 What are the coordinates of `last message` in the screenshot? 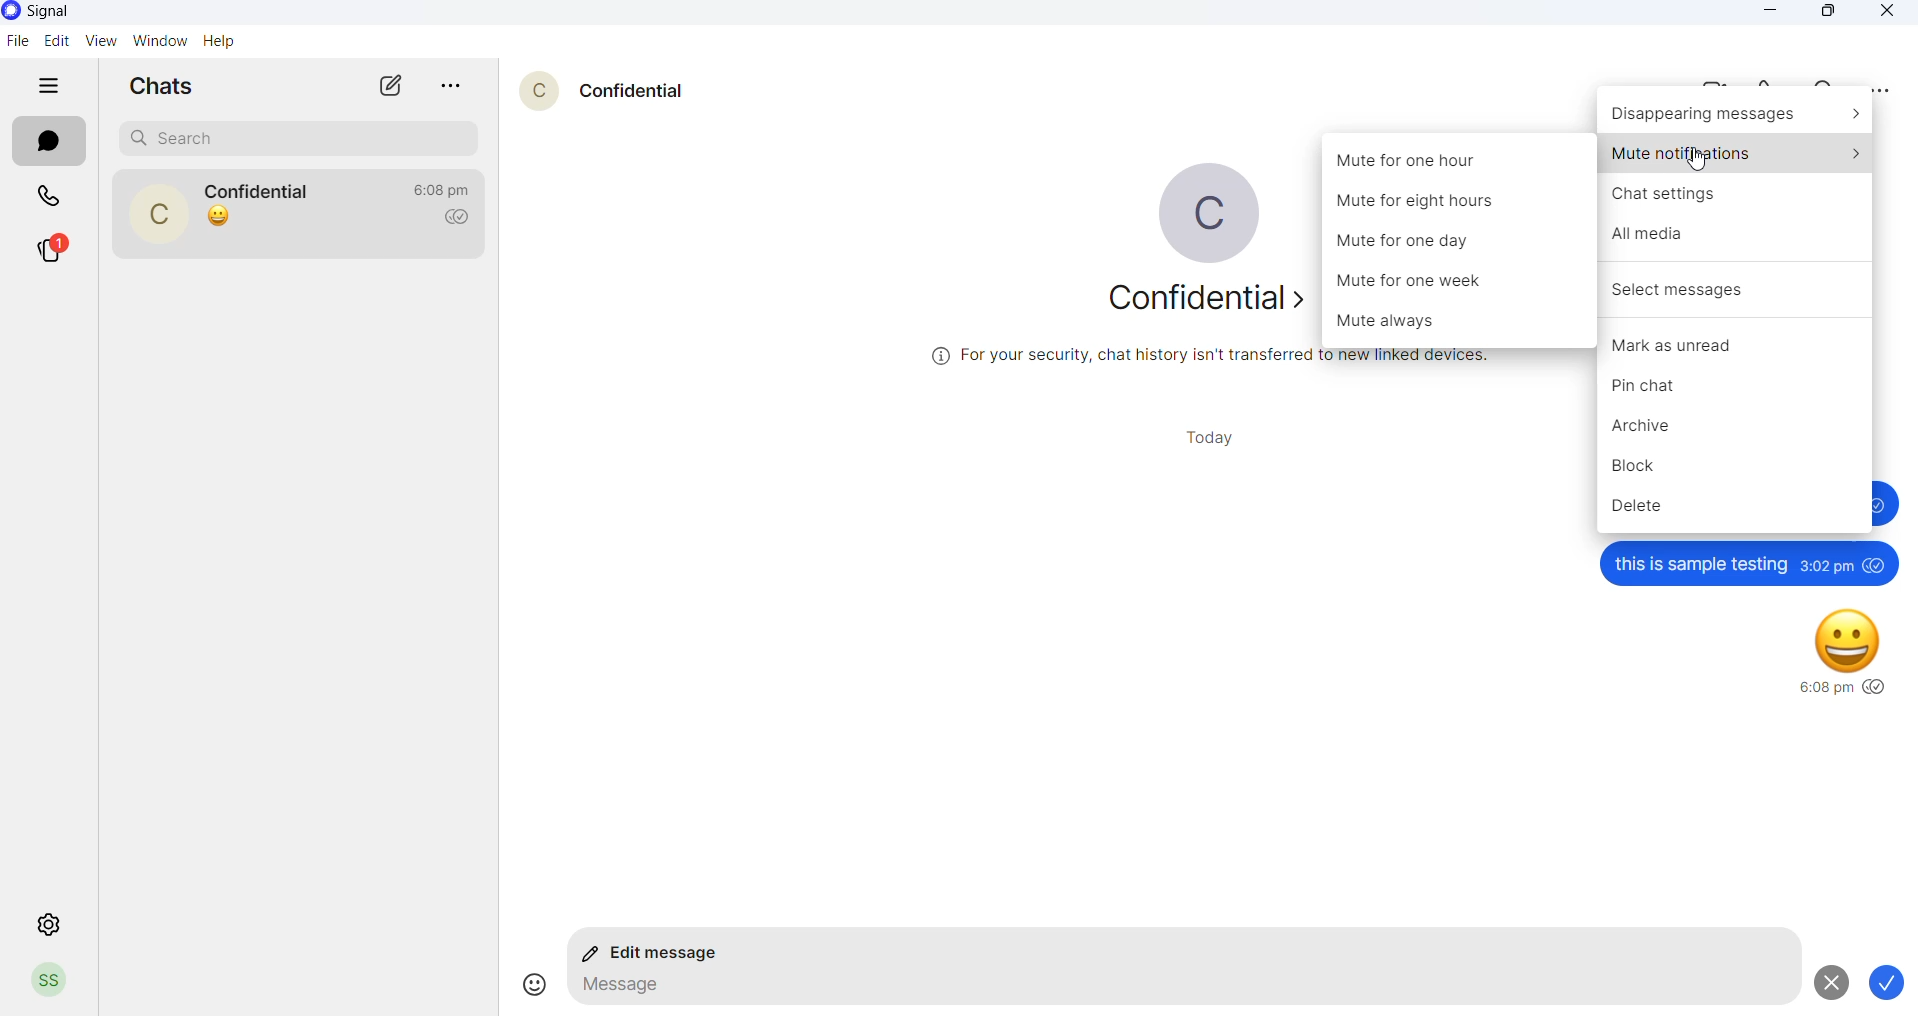 It's located at (219, 218).